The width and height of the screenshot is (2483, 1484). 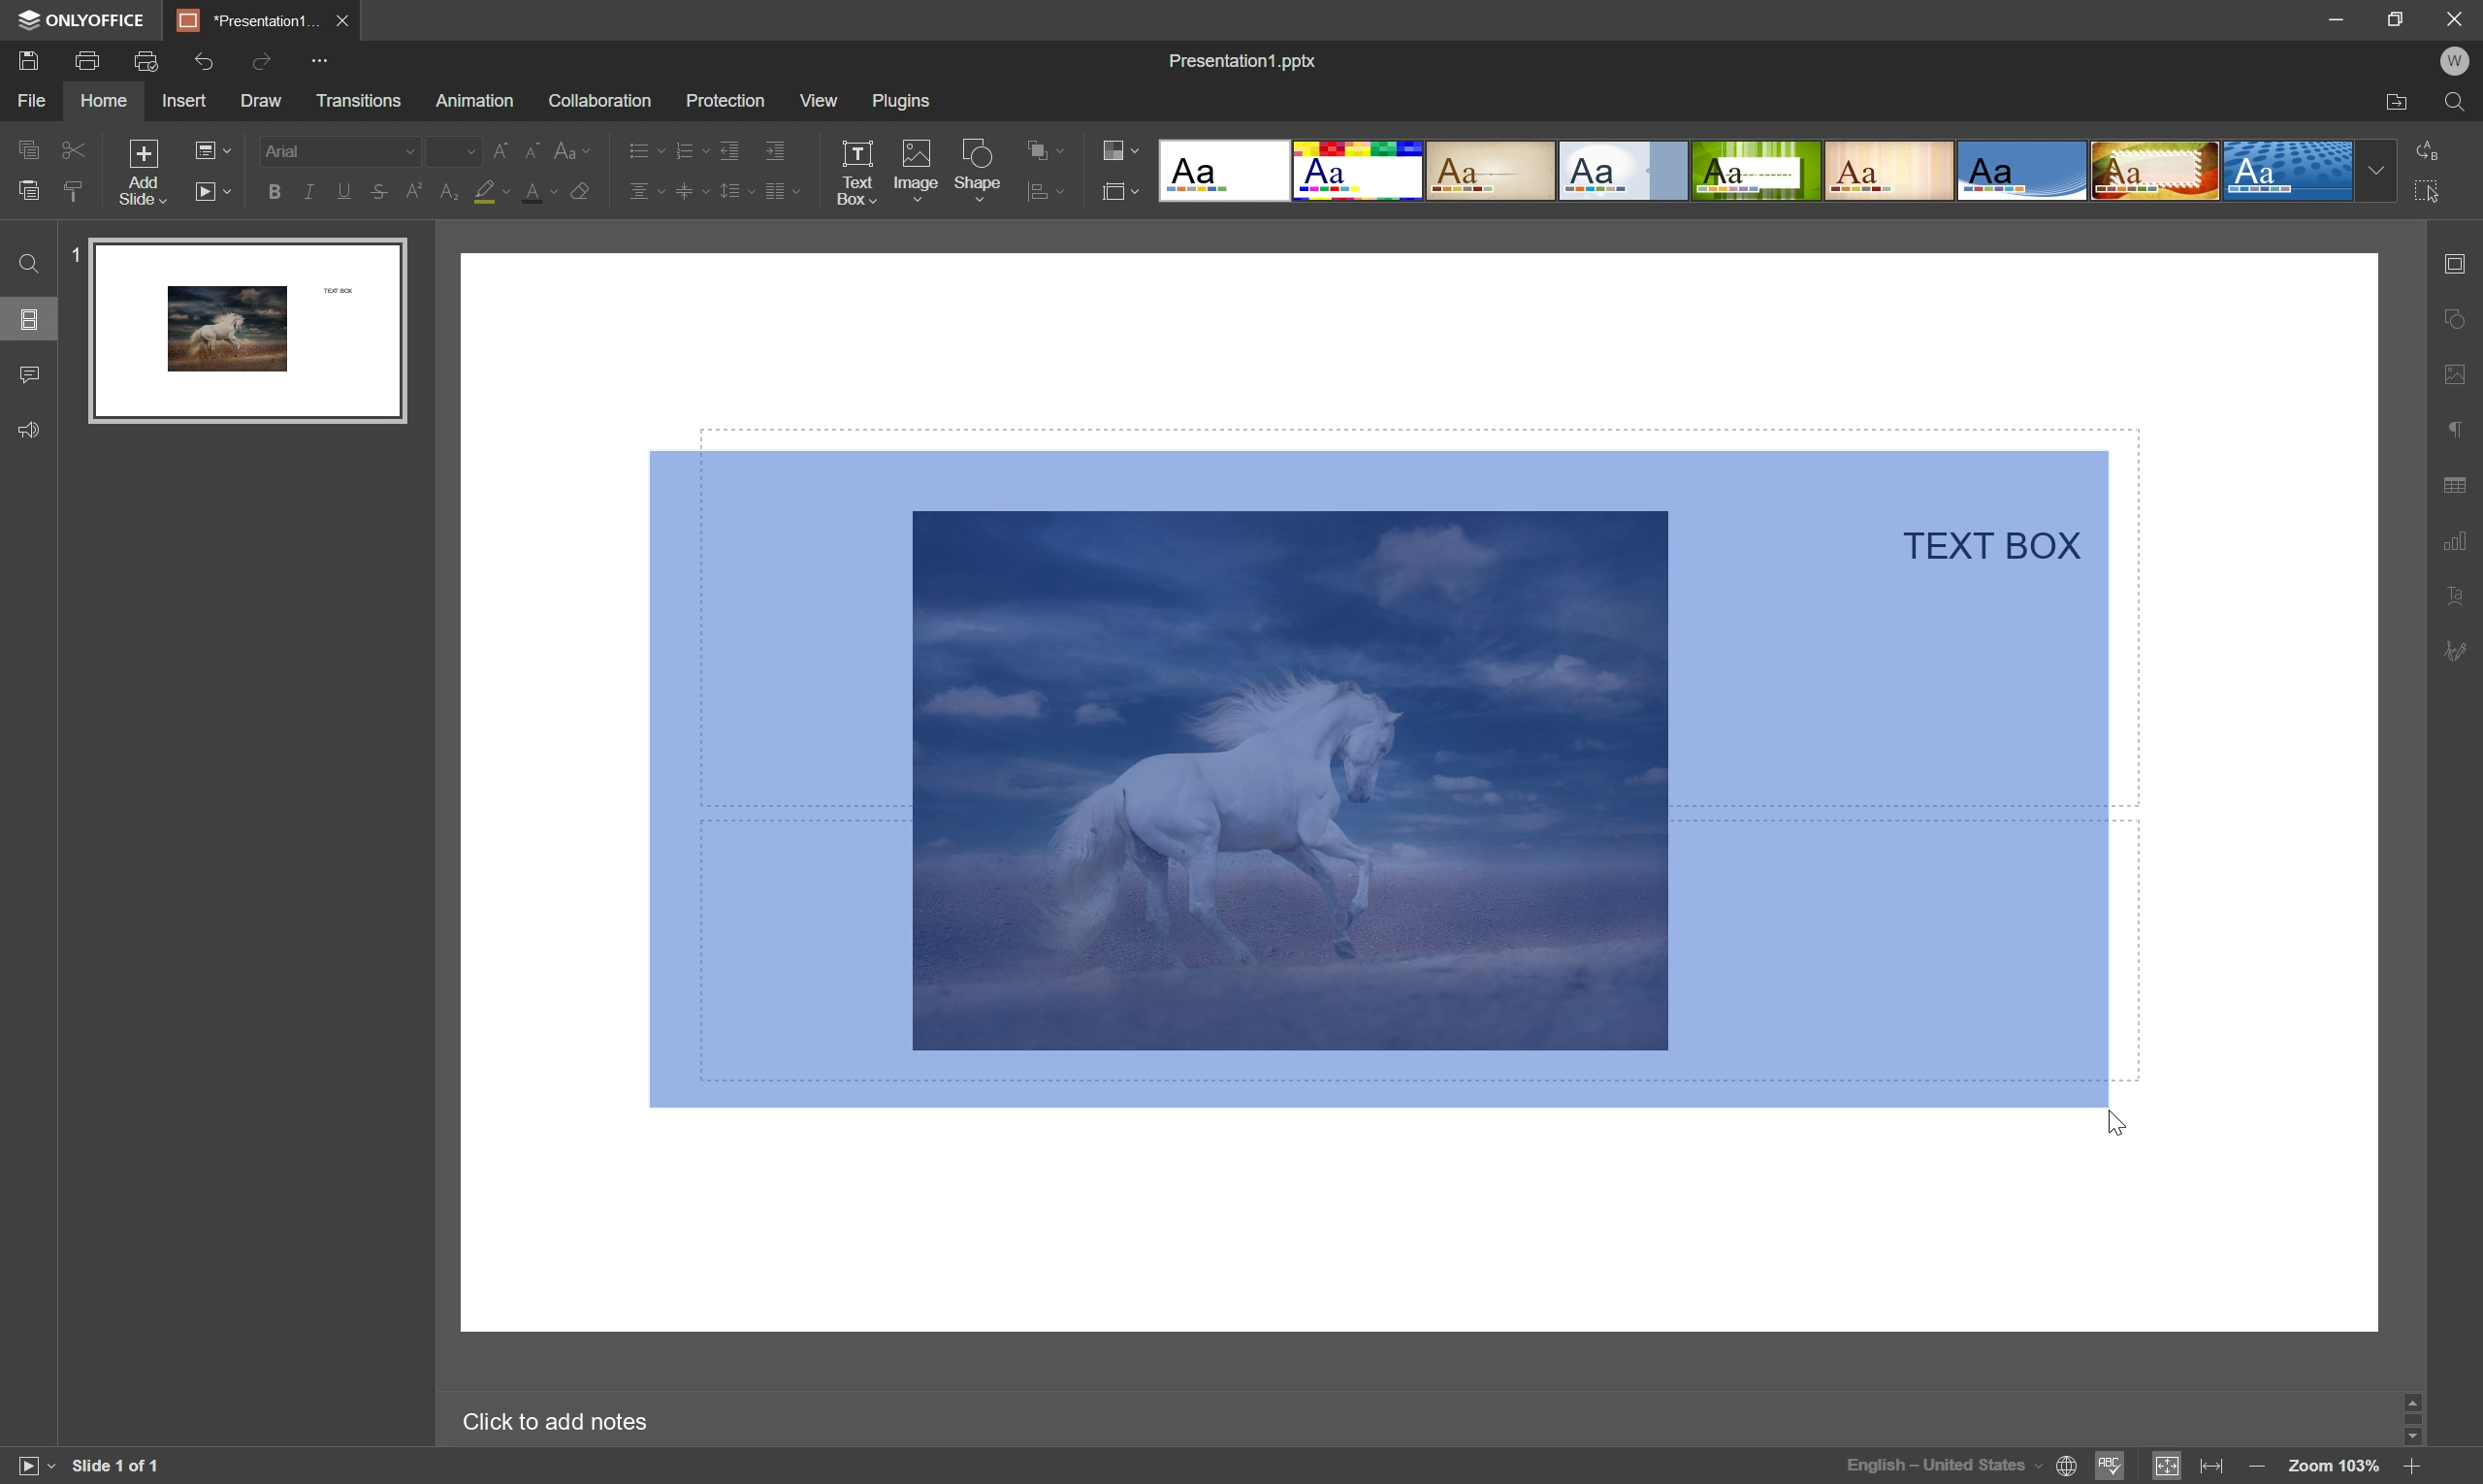 I want to click on presentation.pptx, so click(x=1242, y=60).